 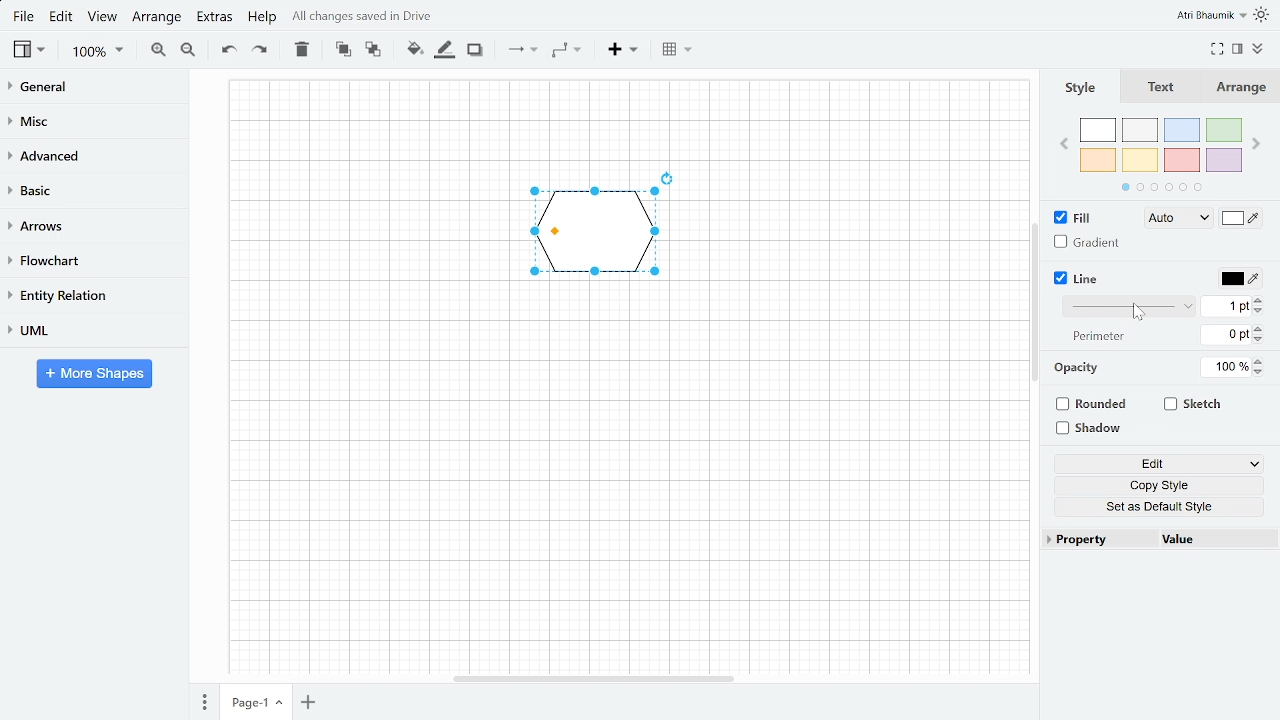 What do you see at coordinates (1091, 405) in the screenshot?
I see `Rounded` at bounding box center [1091, 405].